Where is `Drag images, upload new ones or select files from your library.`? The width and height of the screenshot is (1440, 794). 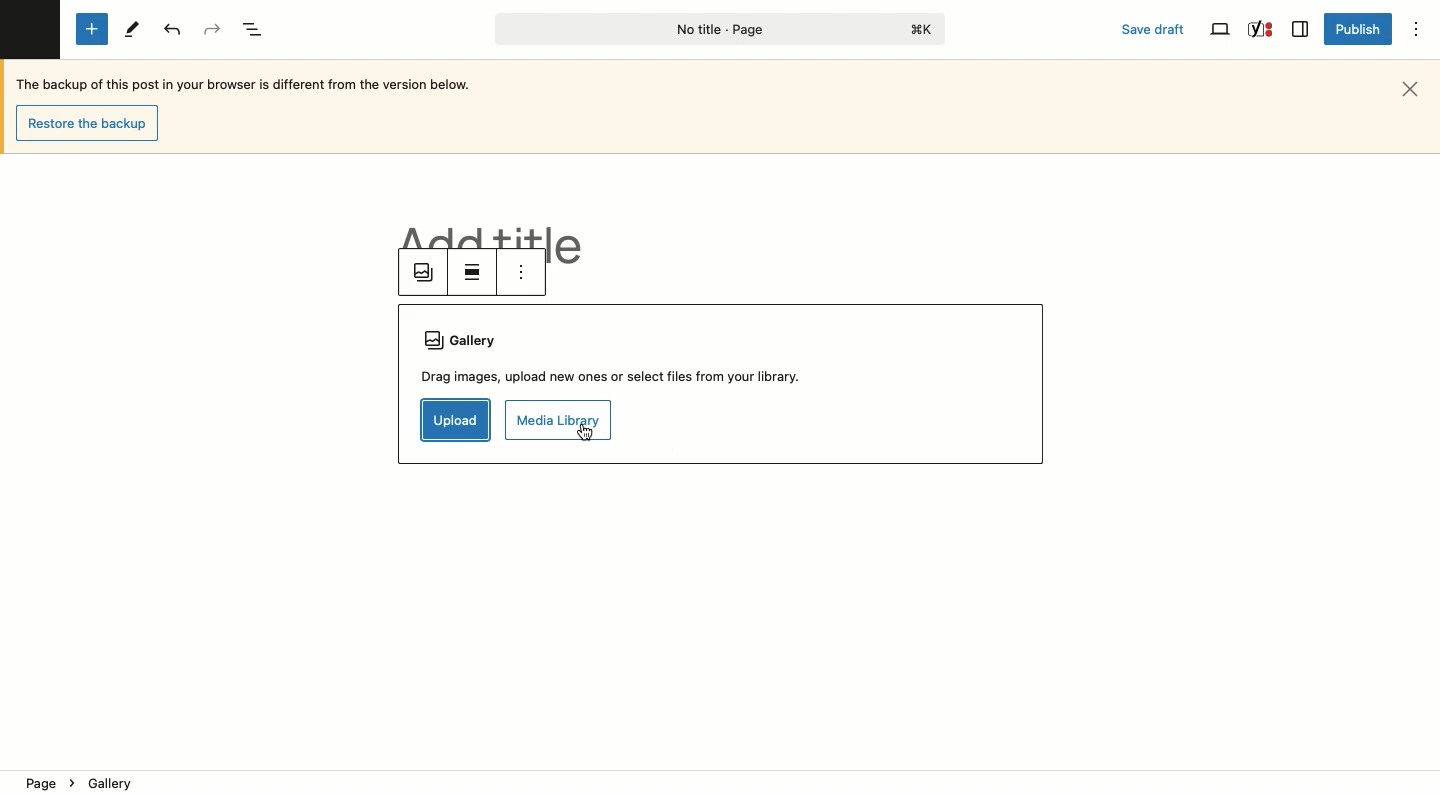
Drag images, upload new ones or select files from your library. is located at coordinates (615, 377).